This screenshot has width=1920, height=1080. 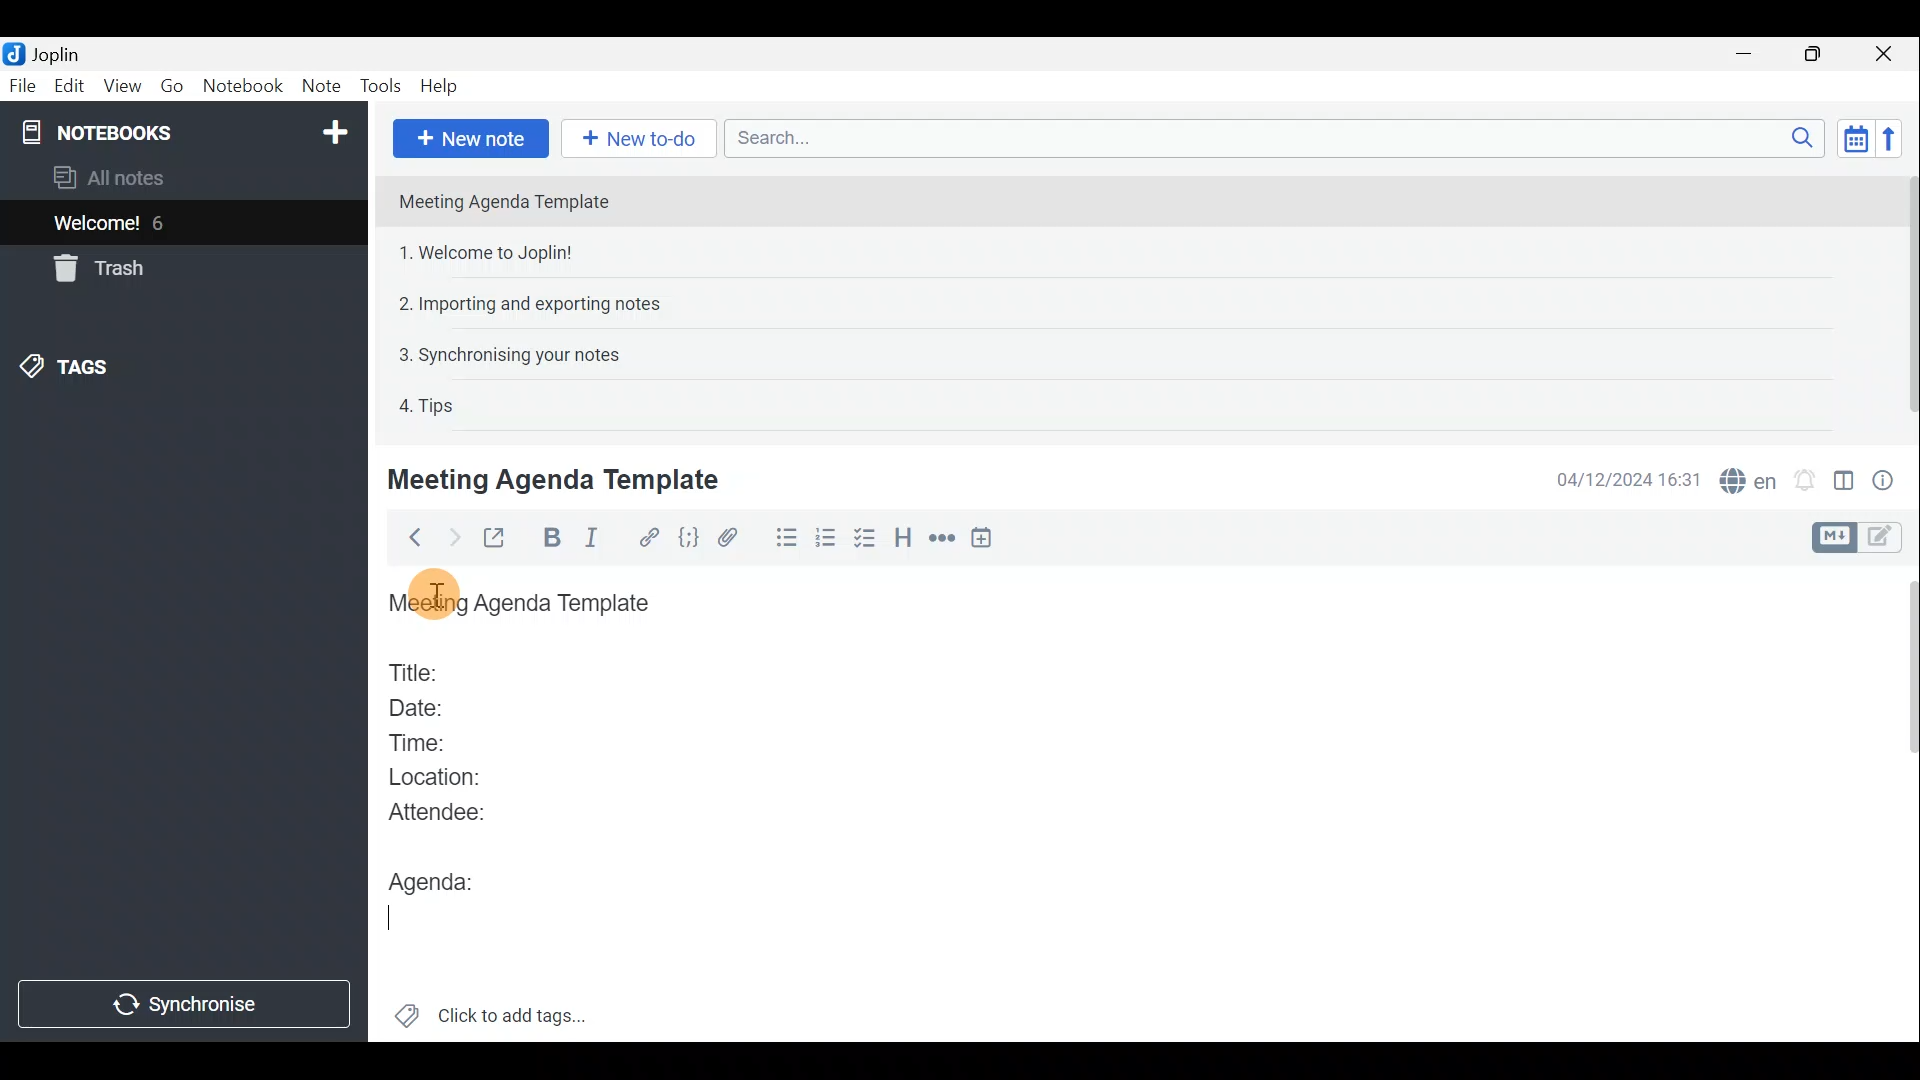 I want to click on Heading, so click(x=902, y=542).